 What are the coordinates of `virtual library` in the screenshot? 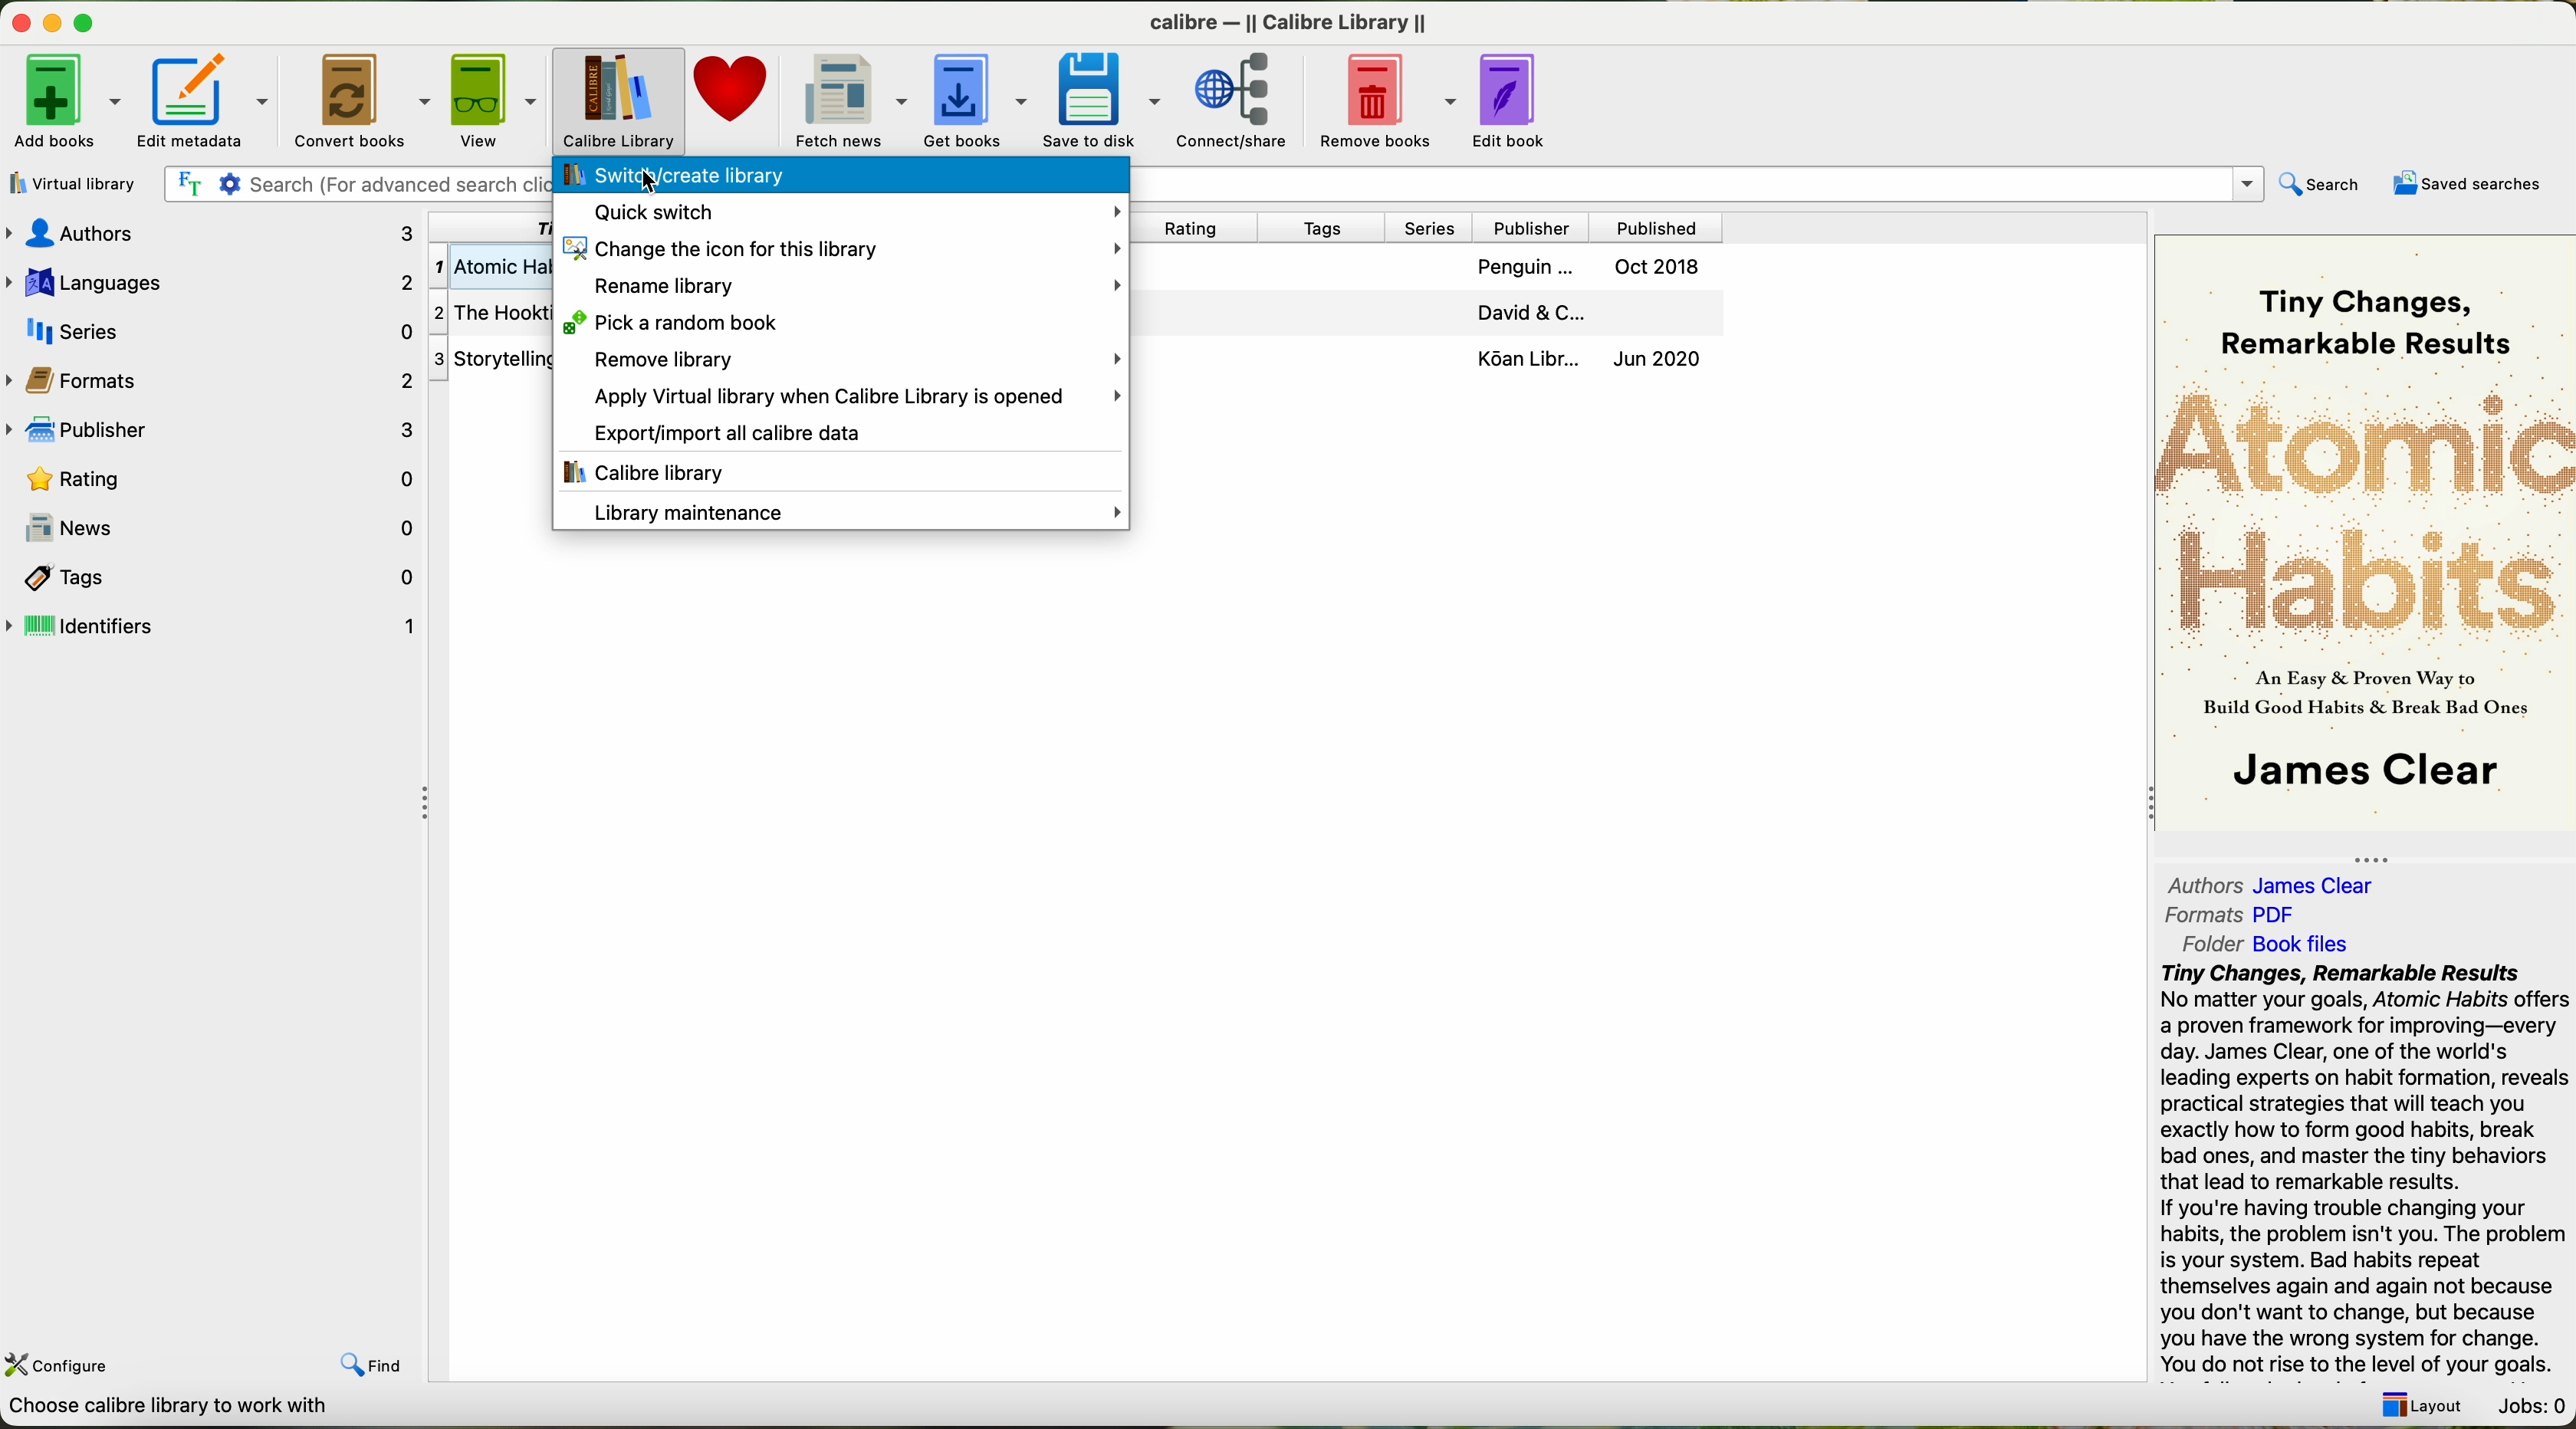 It's located at (76, 184).